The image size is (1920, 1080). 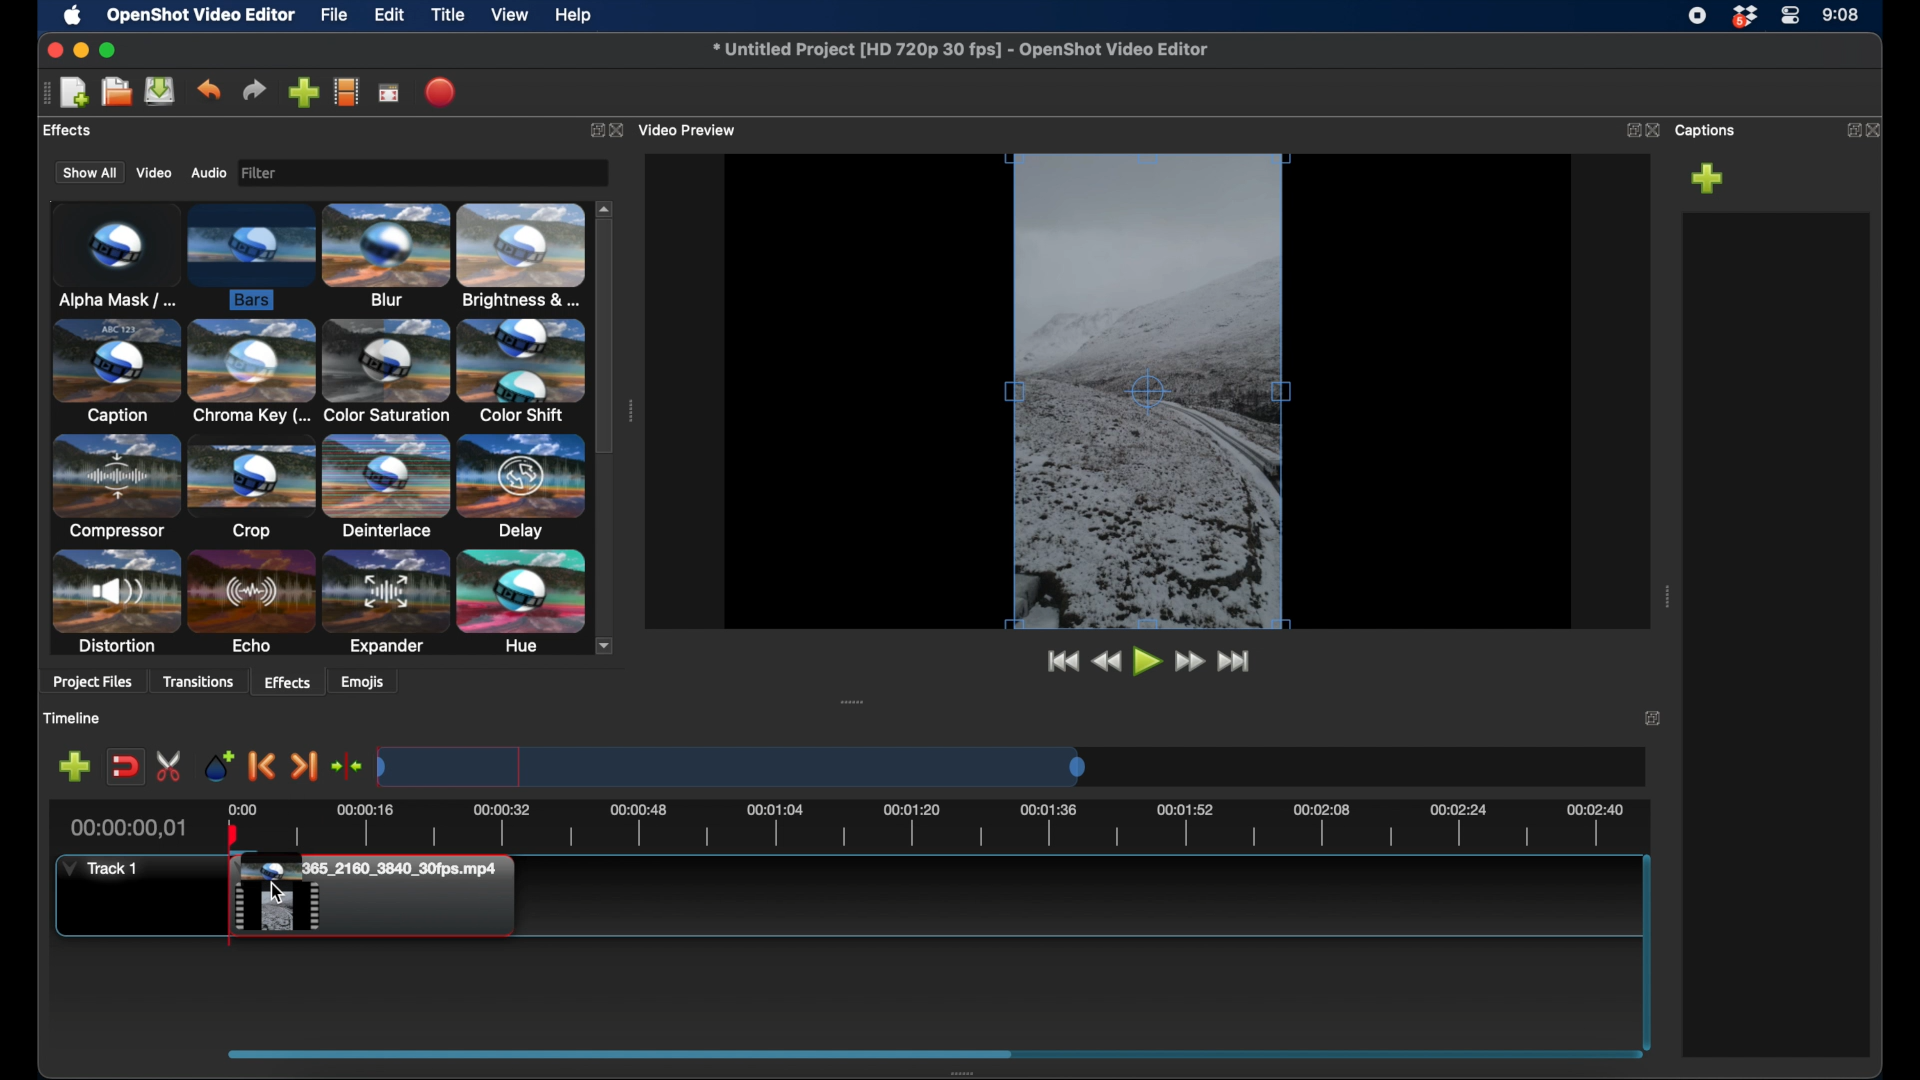 I want to click on expand, so click(x=1629, y=131).